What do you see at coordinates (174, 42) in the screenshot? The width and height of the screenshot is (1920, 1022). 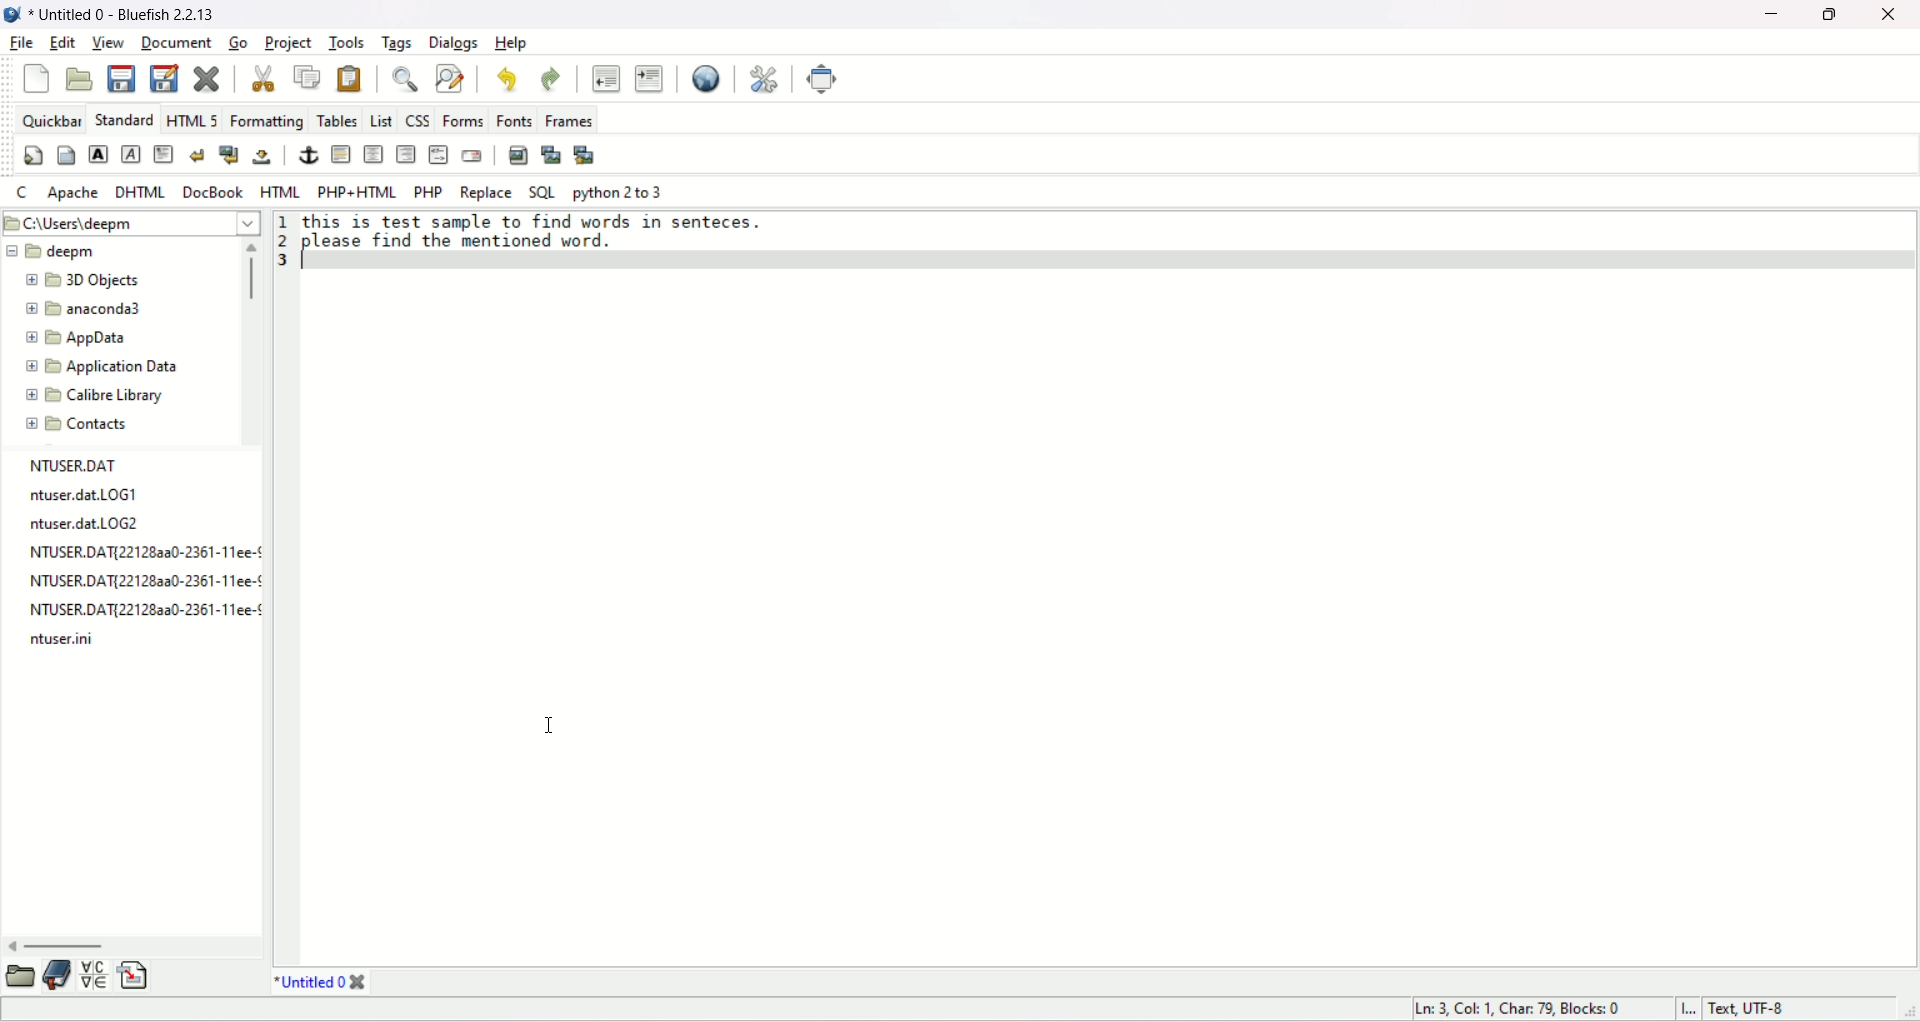 I see `document` at bounding box center [174, 42].